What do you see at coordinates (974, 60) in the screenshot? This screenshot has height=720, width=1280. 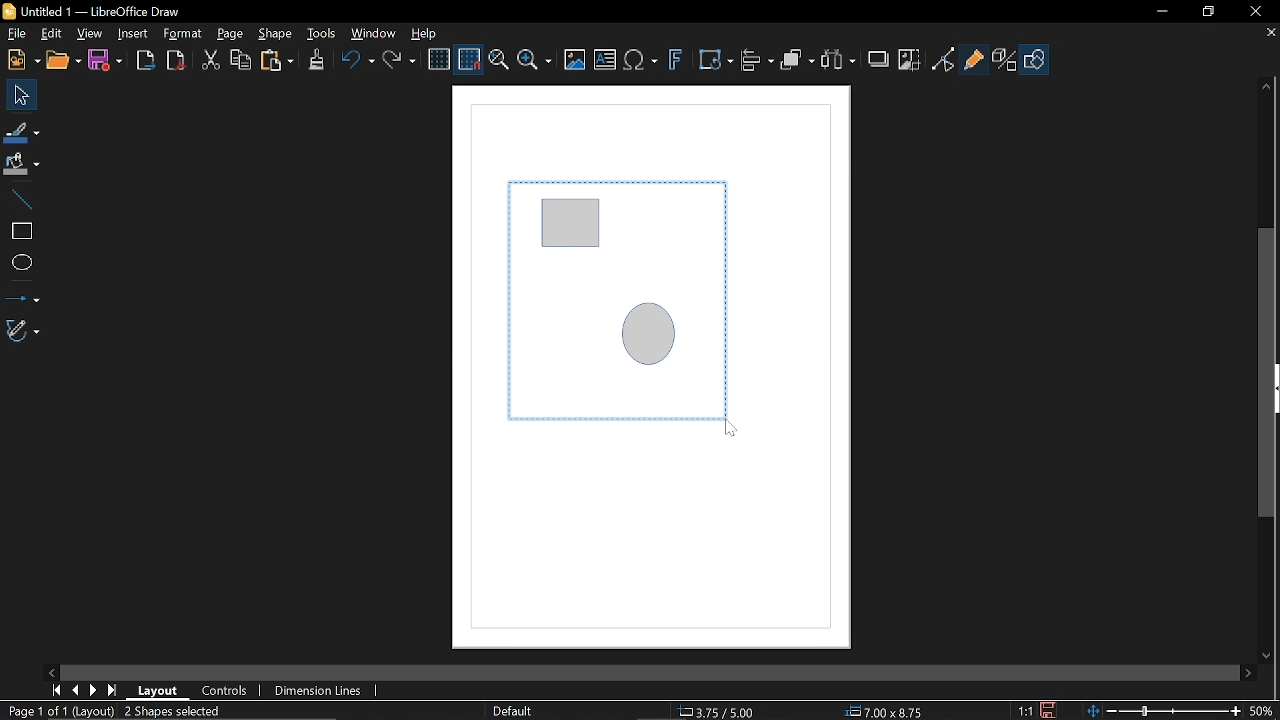 I see `Glue` at bounding box center [974, 60].